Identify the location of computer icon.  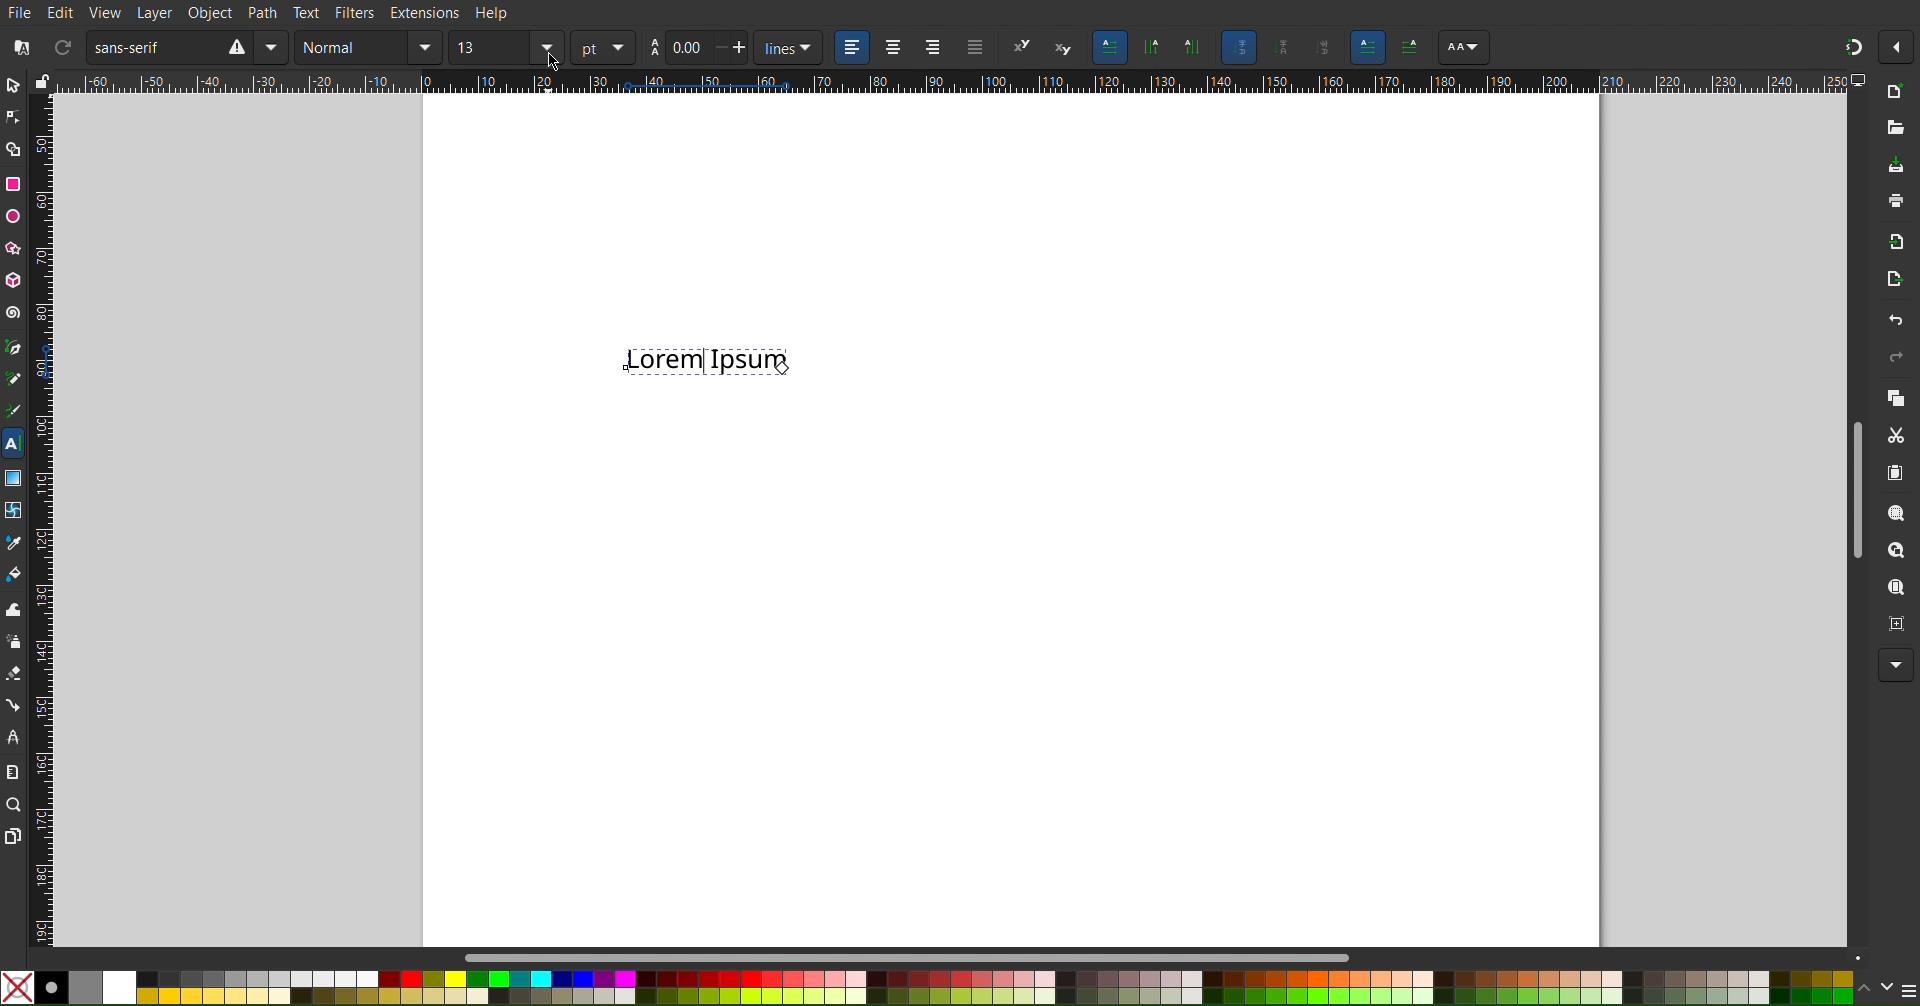
(1860, 80).